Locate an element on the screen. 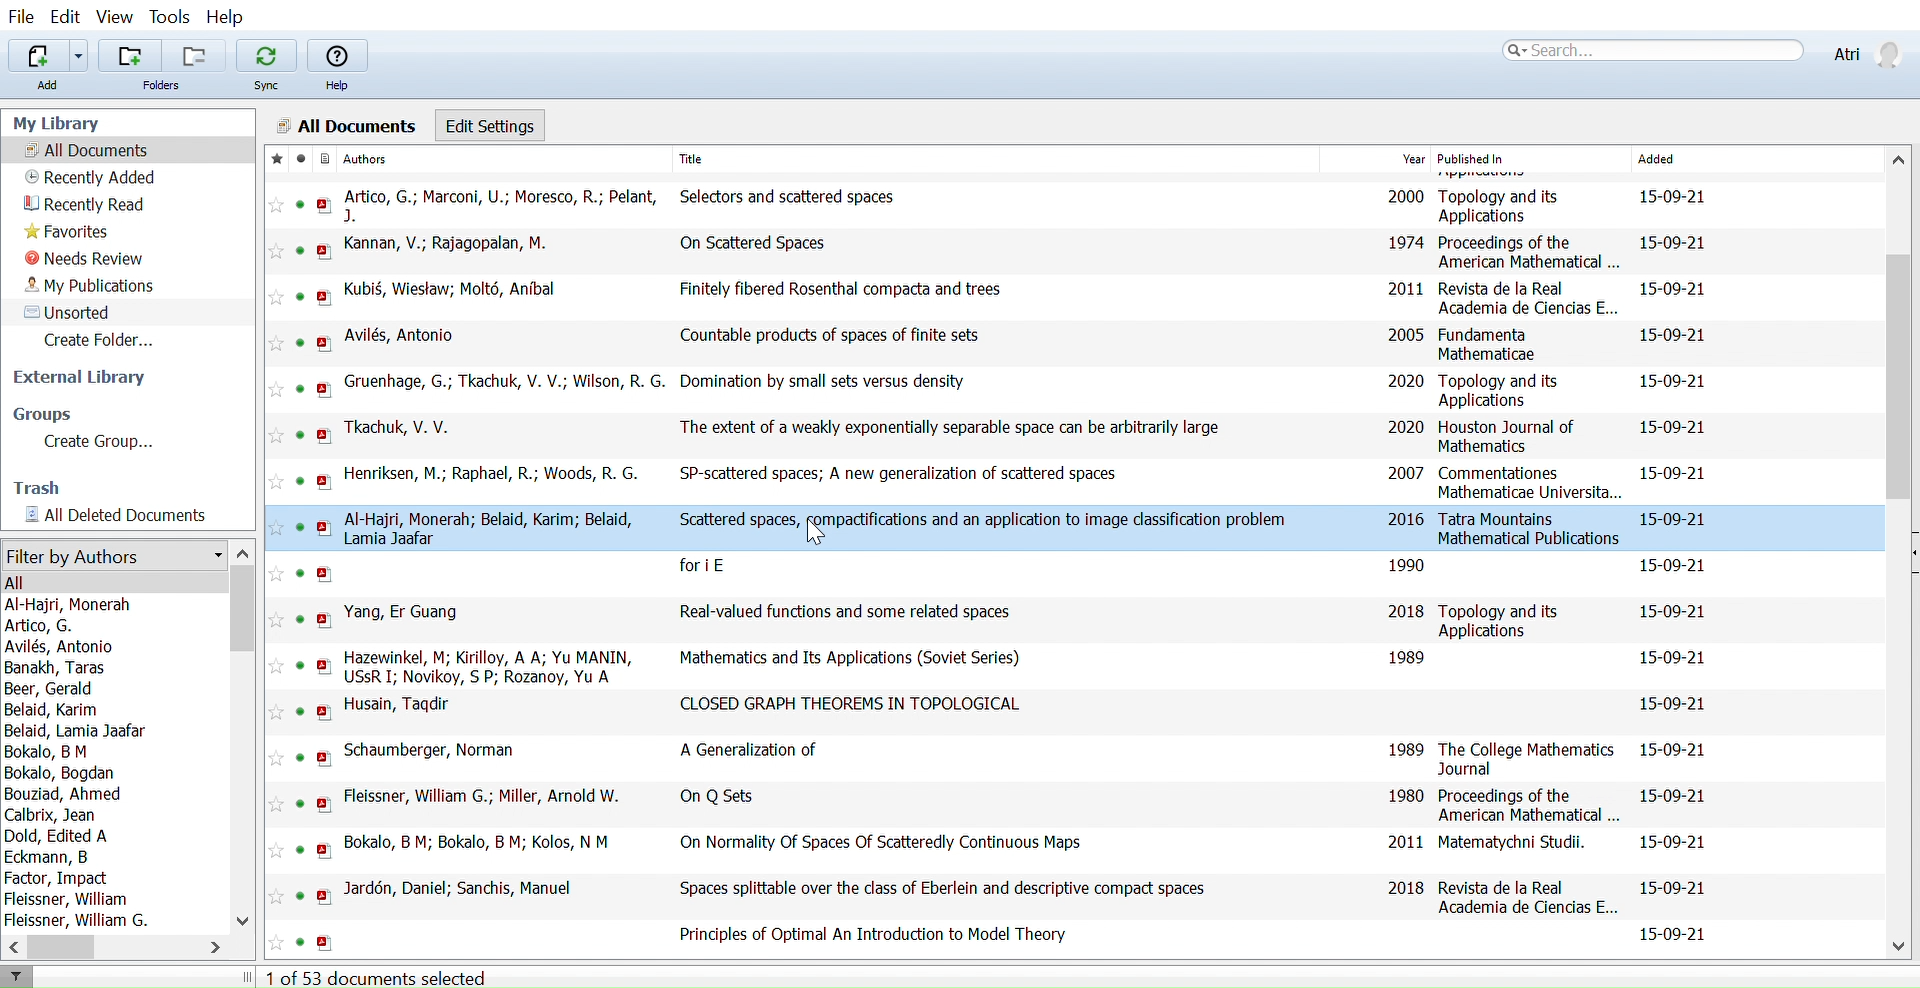  Commendtationes Mathematicae Universita... is located at coordinates (1528, 483).